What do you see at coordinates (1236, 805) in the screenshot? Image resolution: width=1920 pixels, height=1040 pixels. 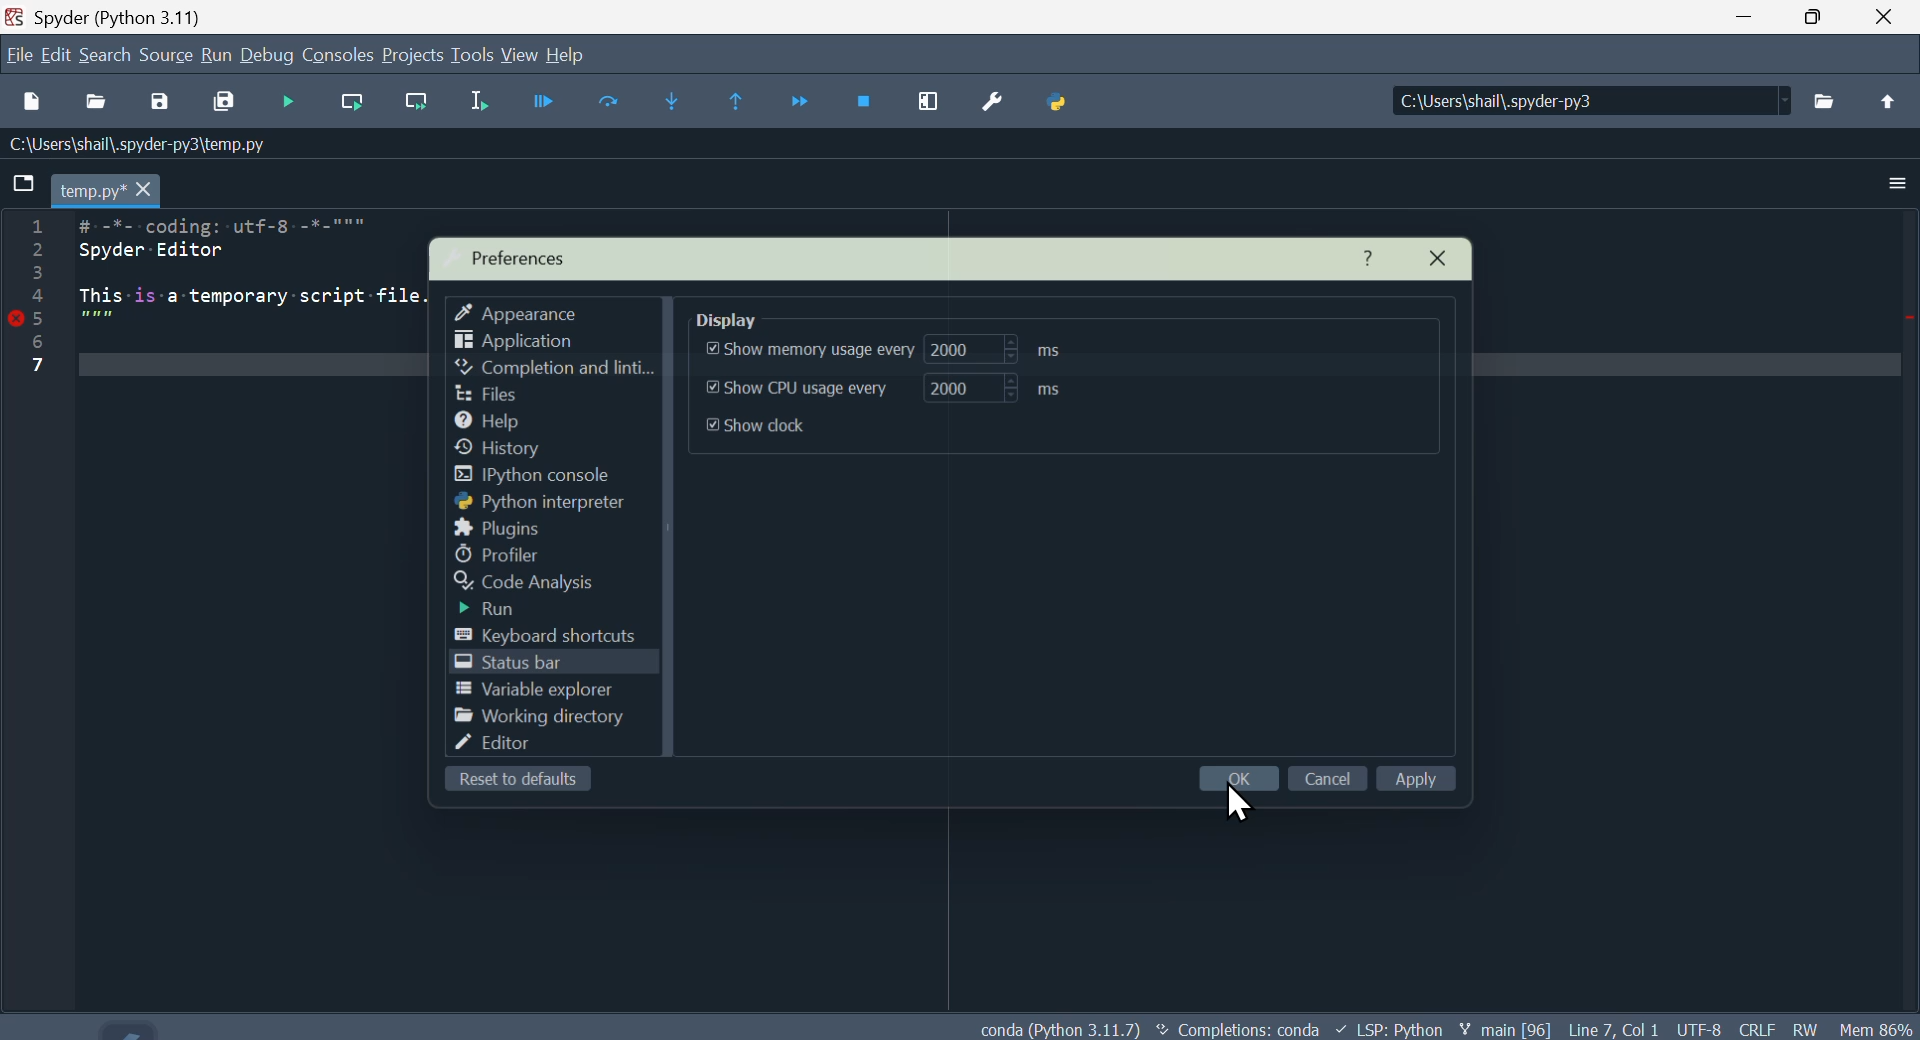 I see `Cursor` at bounding box center [1236, 805].